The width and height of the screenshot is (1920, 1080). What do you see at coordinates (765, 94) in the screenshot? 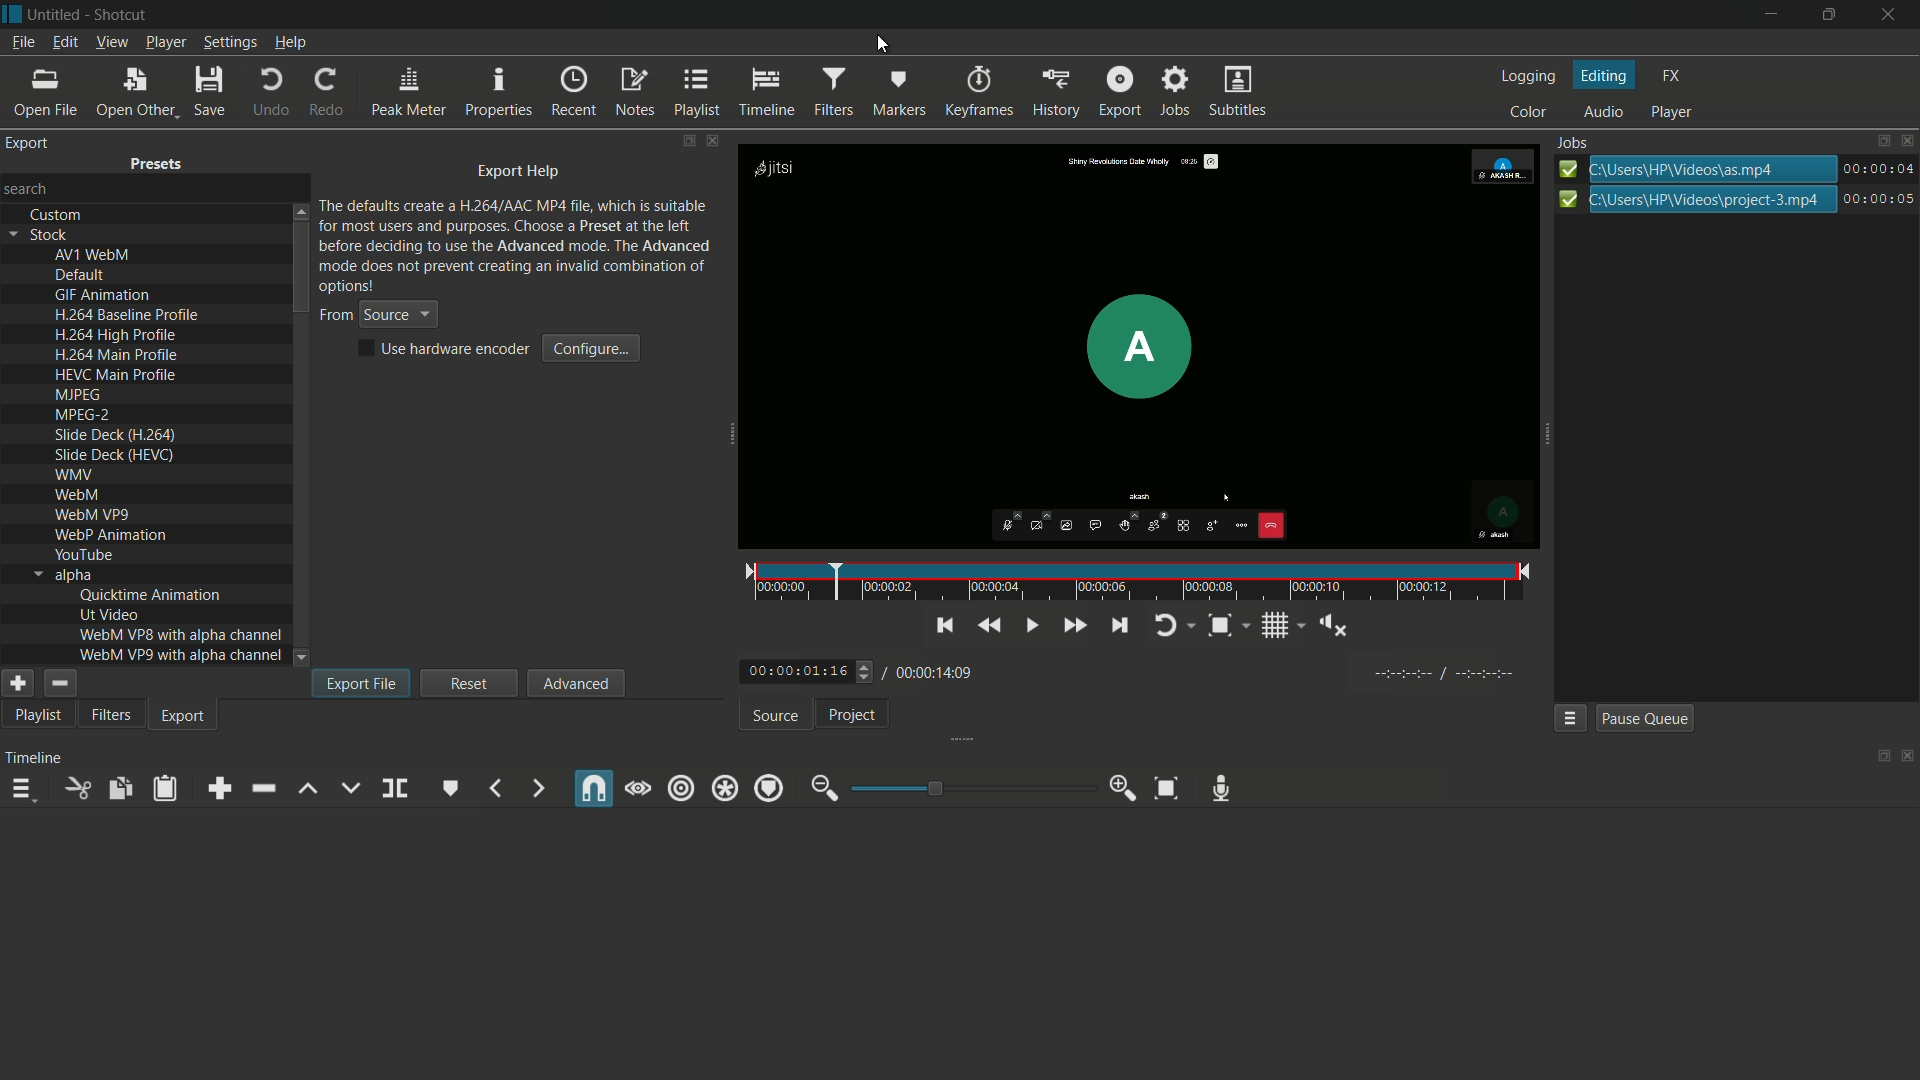
I see `timeline` at bounding box center [765, 94].